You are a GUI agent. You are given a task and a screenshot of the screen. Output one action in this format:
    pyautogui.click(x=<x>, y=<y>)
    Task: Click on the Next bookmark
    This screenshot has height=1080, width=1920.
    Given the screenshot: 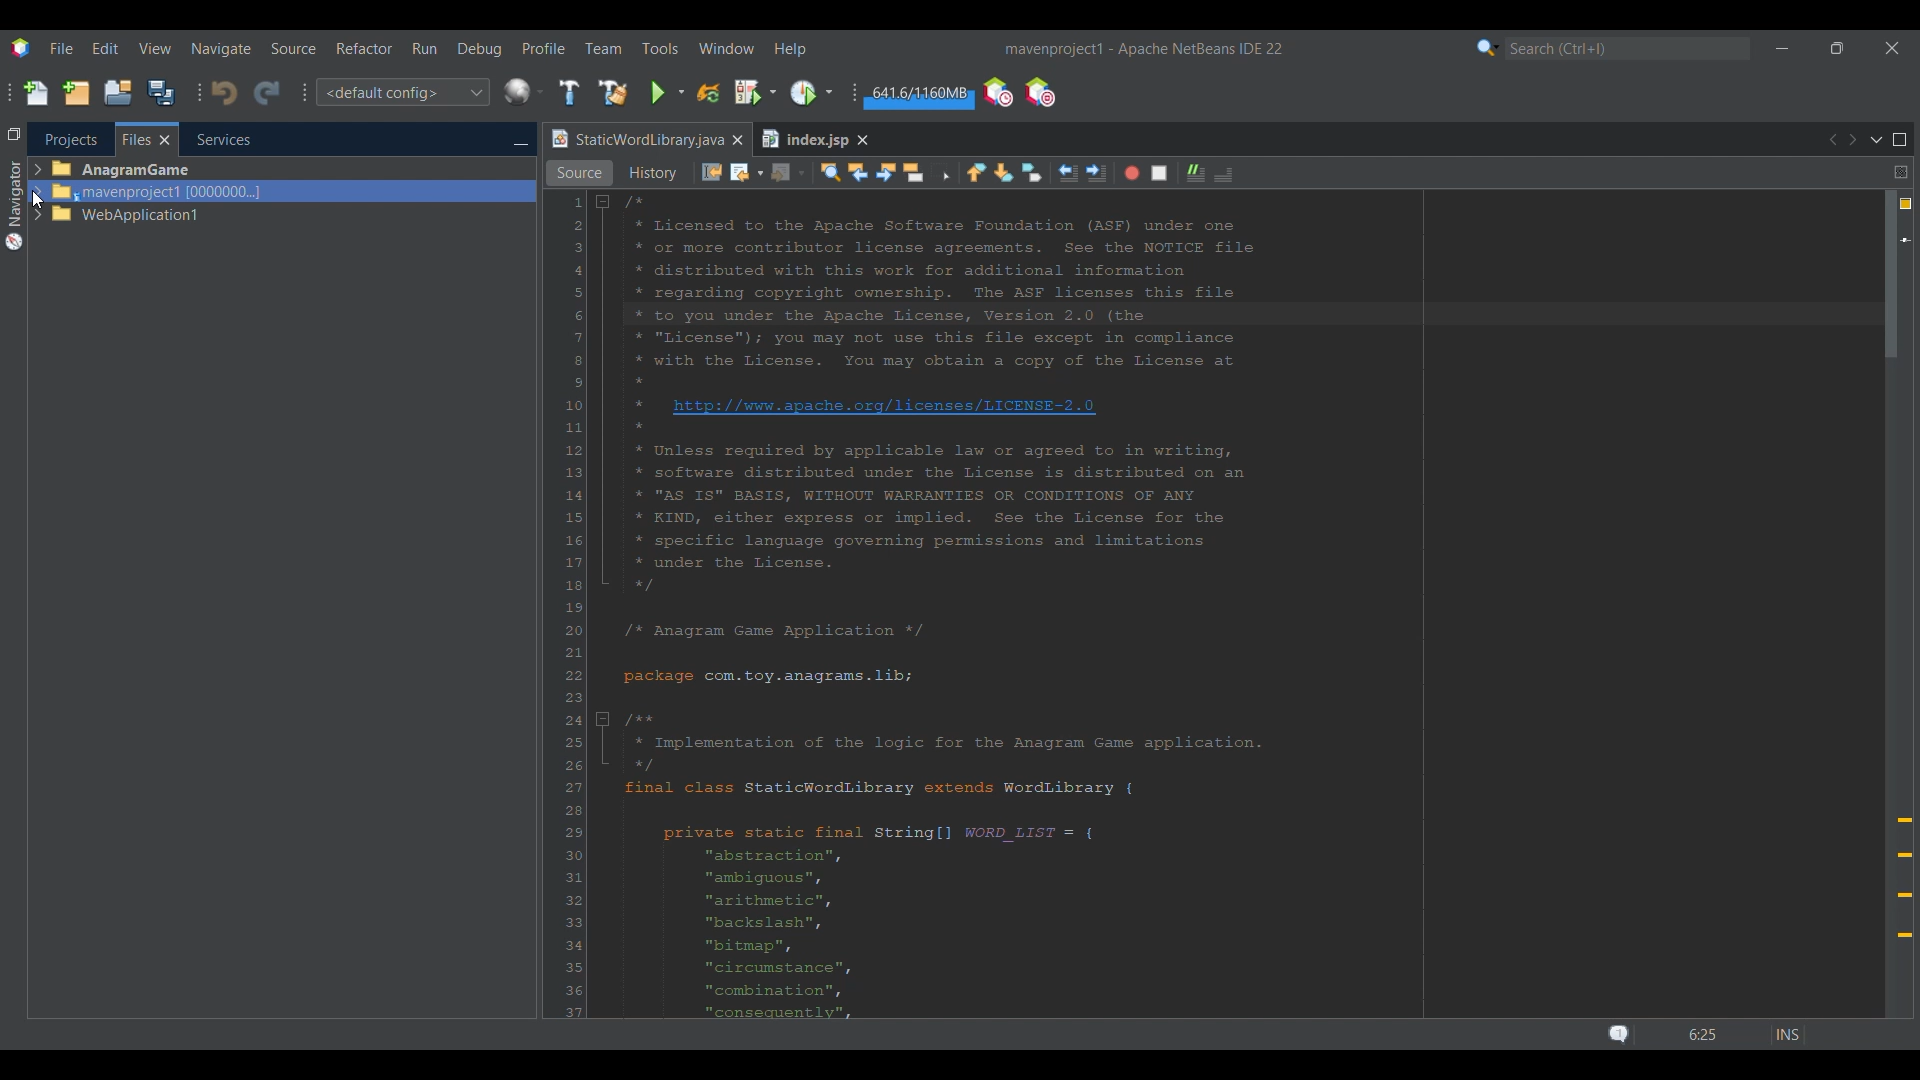 What is the action you would take?
    pyautogui.click(x=1003, y=173)
    